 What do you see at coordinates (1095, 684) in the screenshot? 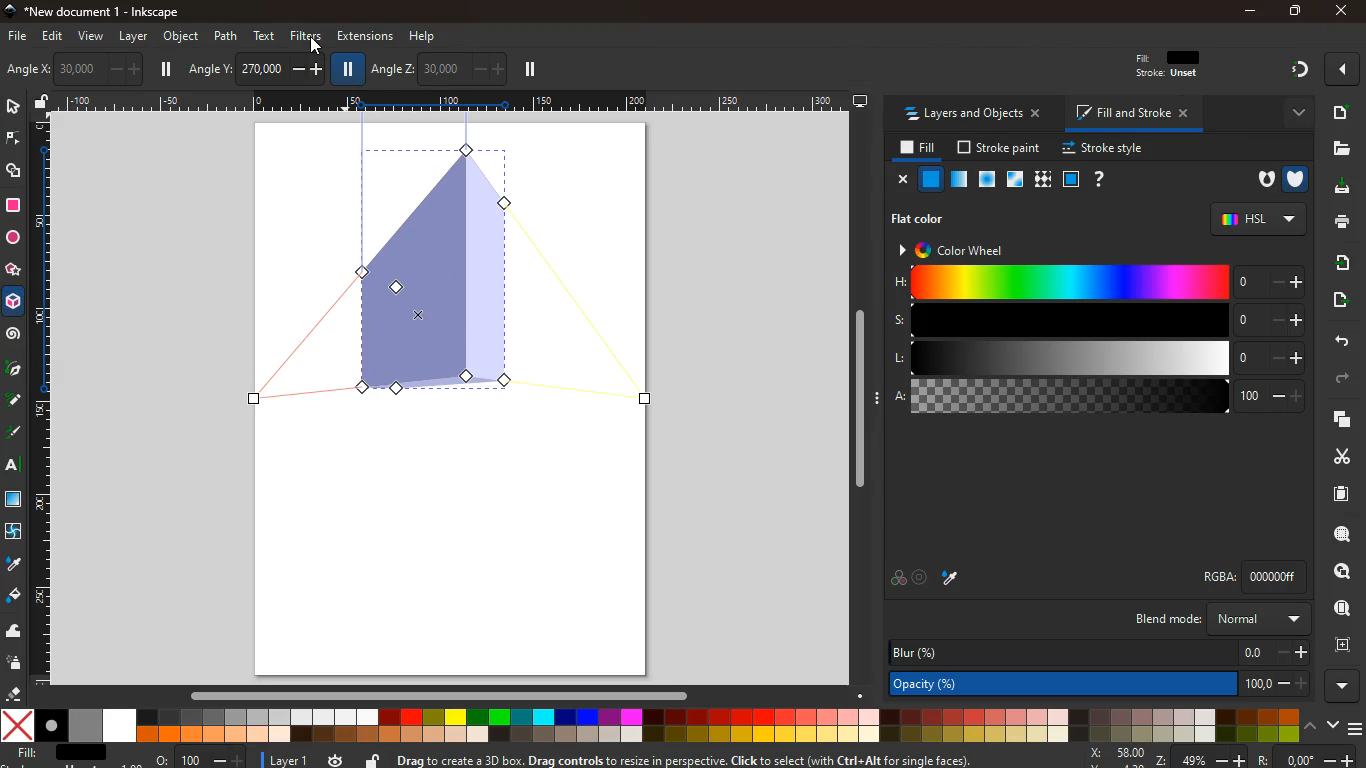
I see `opacity` at bounding box center [1095, 684].